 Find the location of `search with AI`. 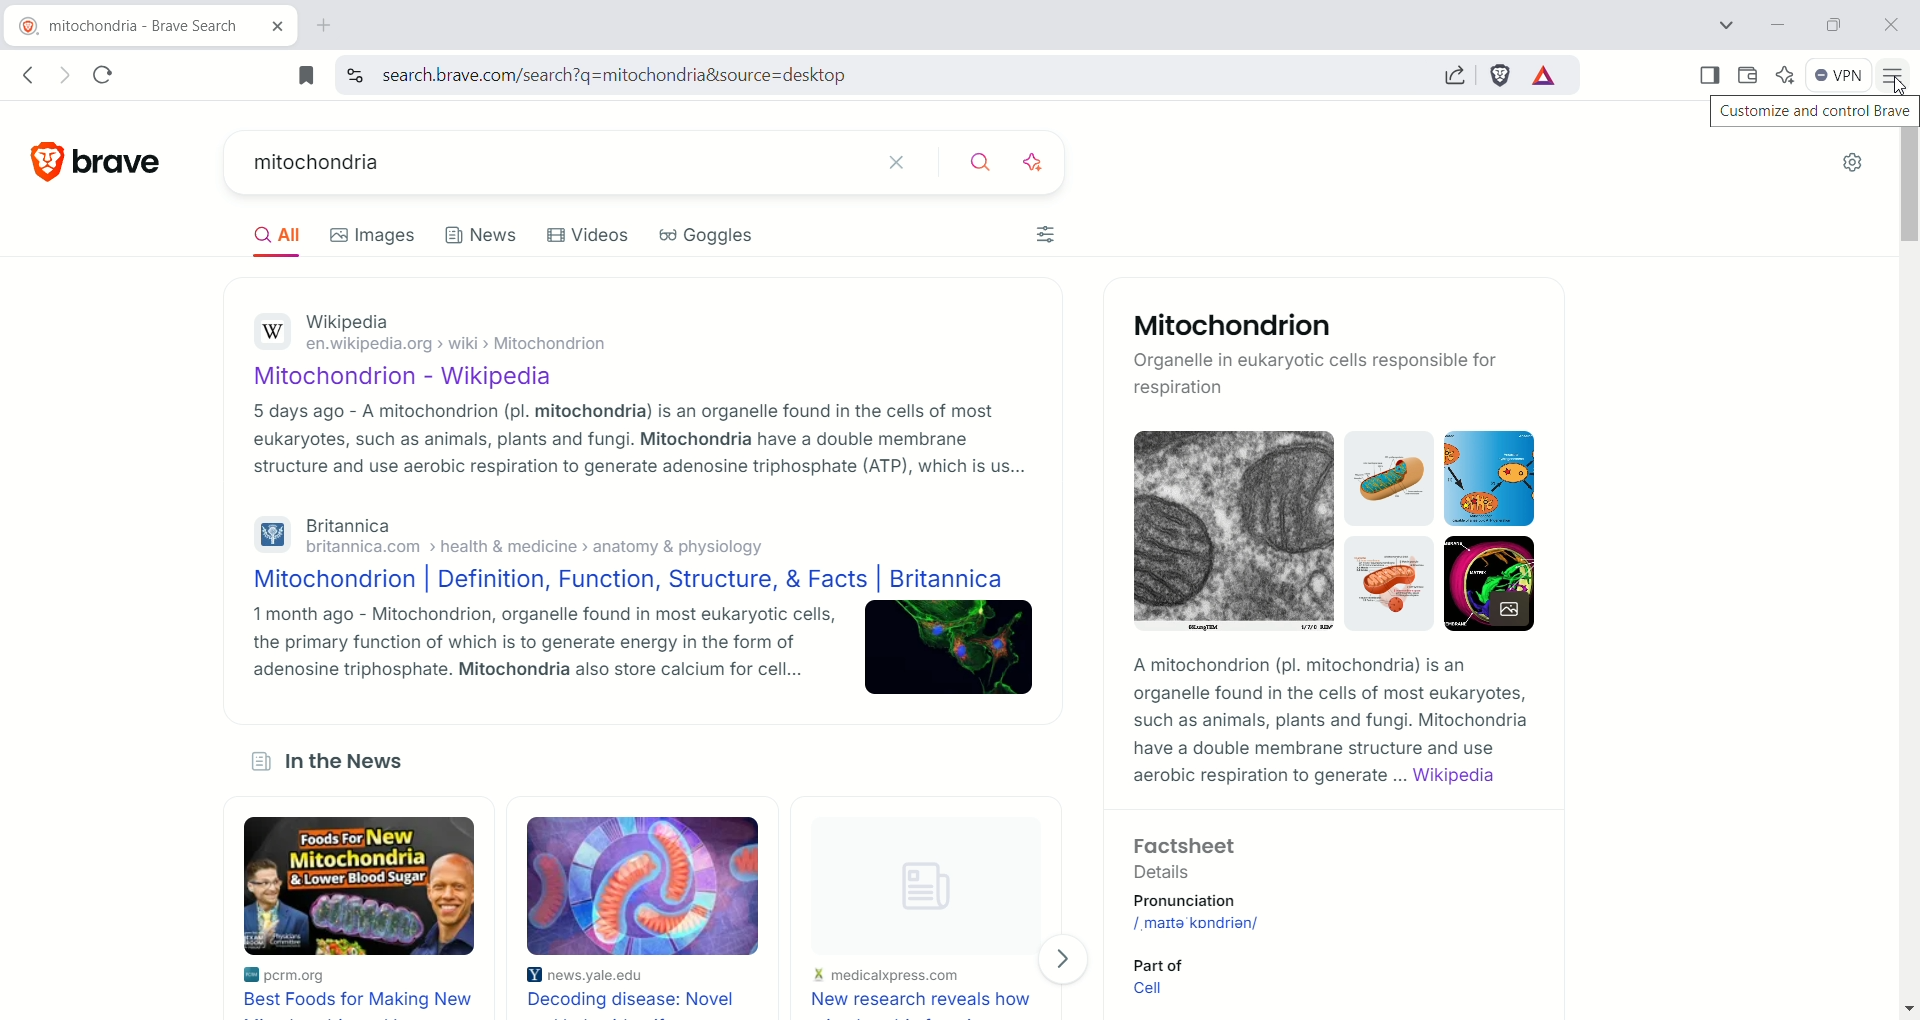

search with AI is located at coordinates (1037, 165).